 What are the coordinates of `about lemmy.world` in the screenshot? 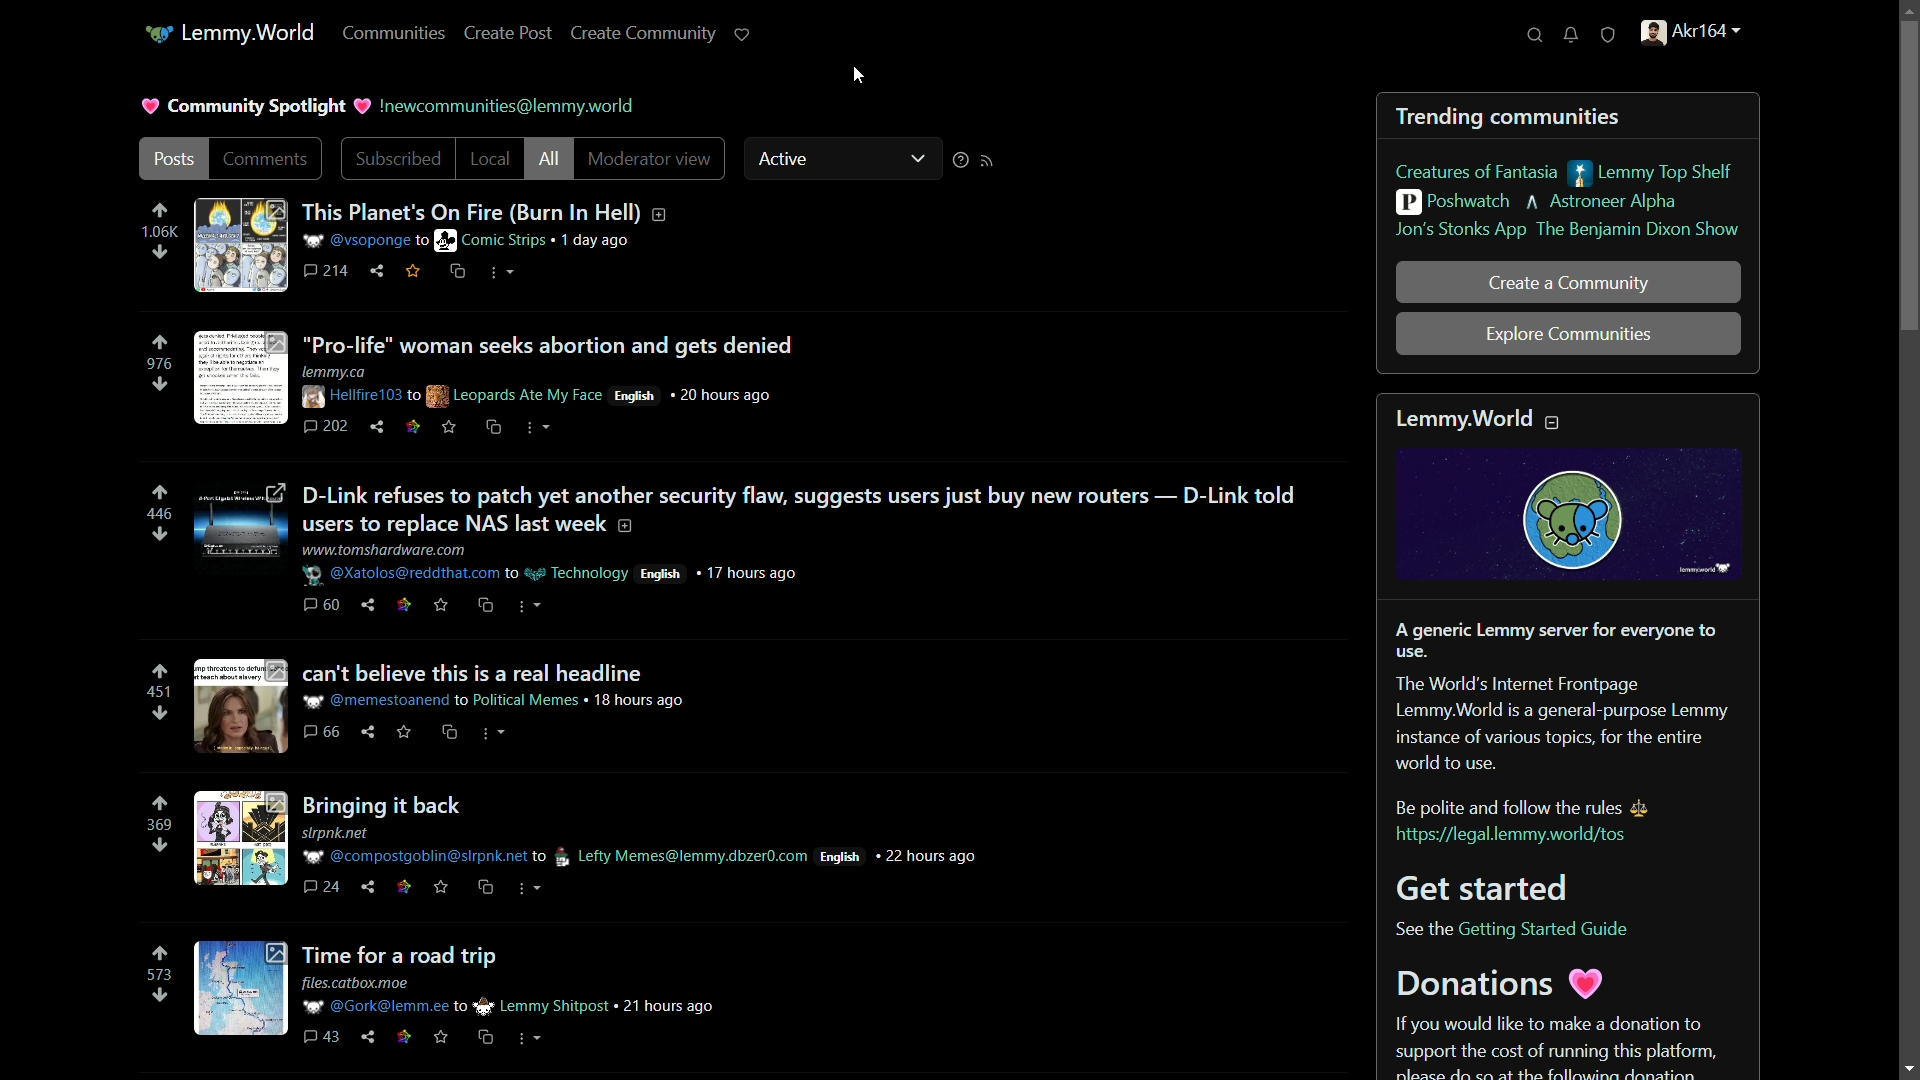 It's located at (1570, 737).